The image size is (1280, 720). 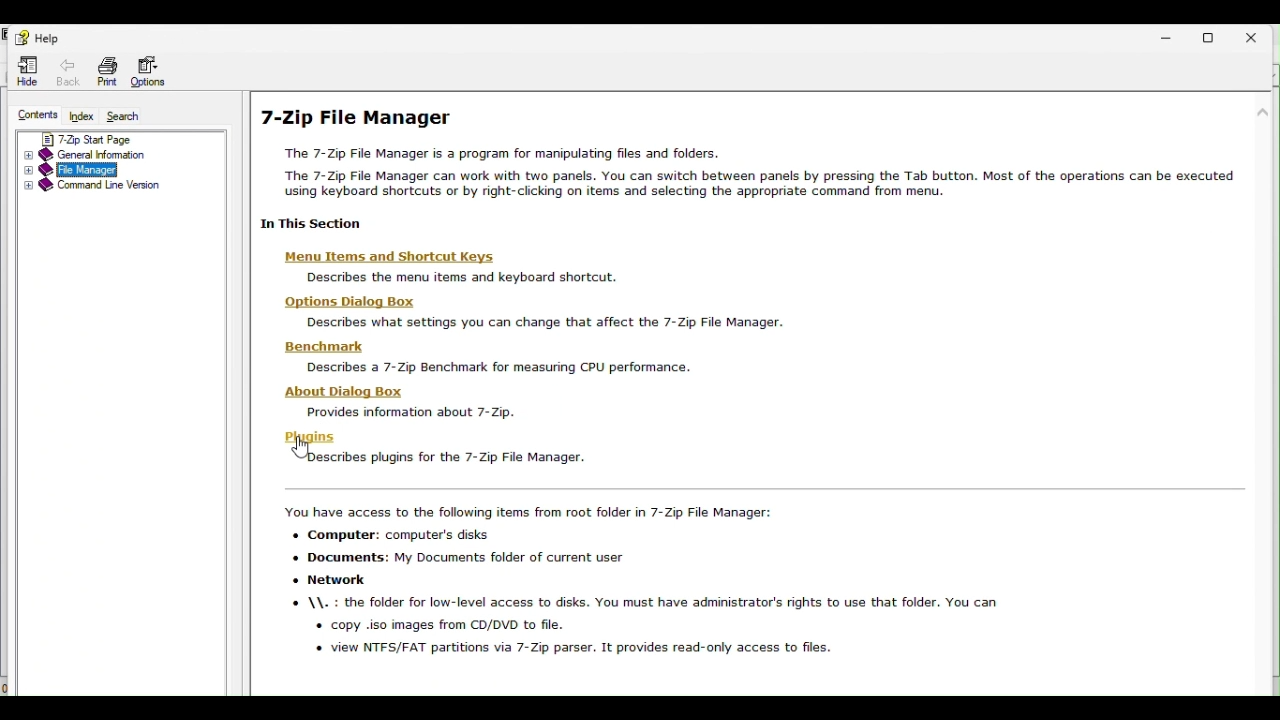 I want to click on ‘Menu Items and Shortcut Keys, so click(x=392, y=257).